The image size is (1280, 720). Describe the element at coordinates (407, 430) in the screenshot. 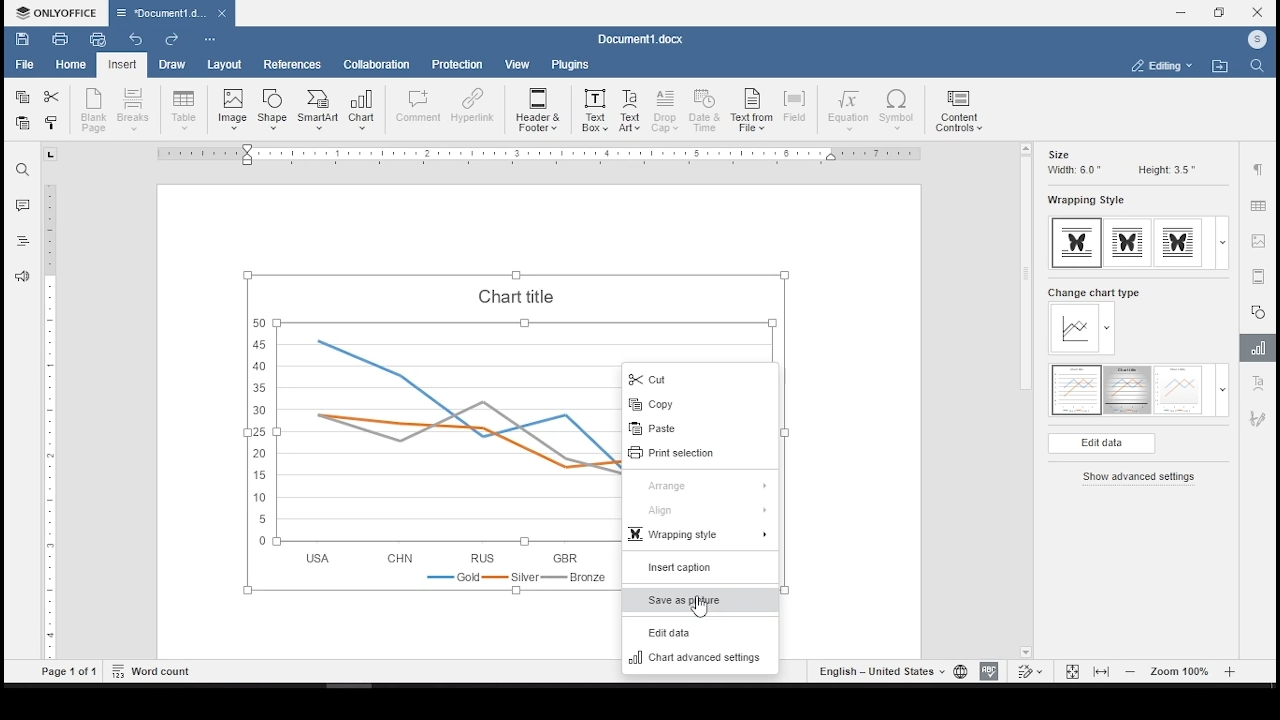

I see `chart` at that location.